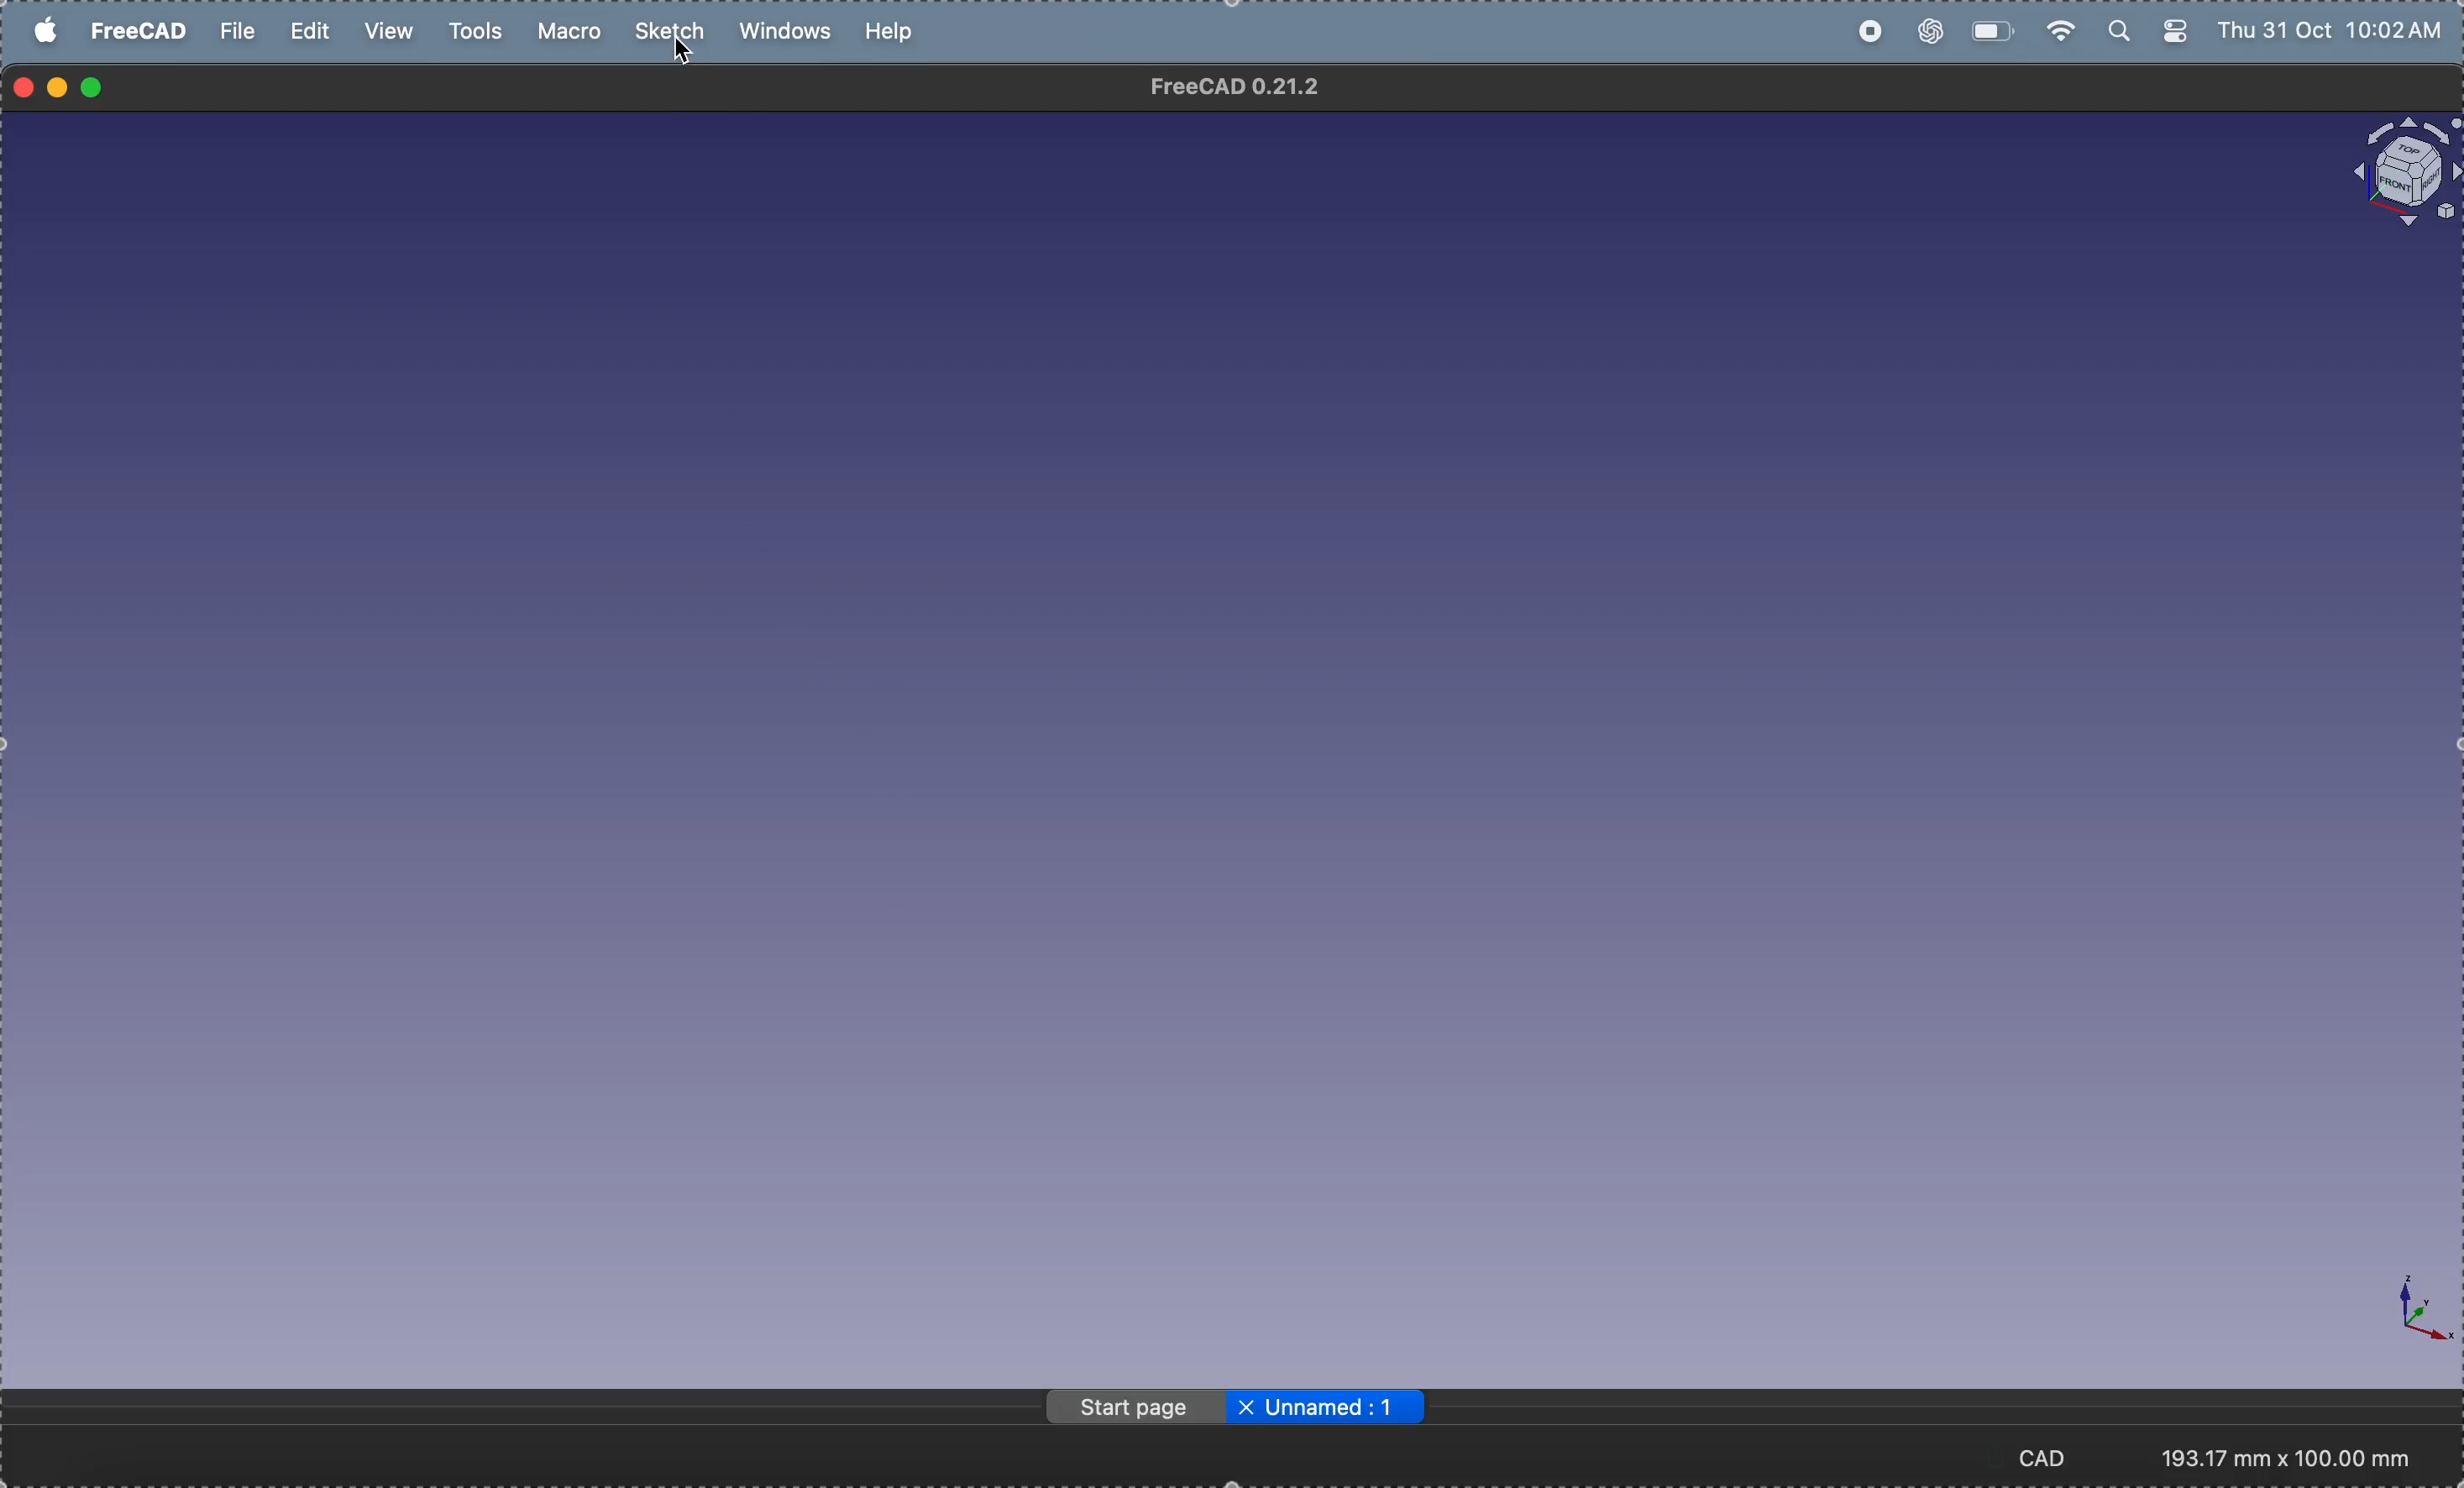  I want to click on tools, so click(481, 32).